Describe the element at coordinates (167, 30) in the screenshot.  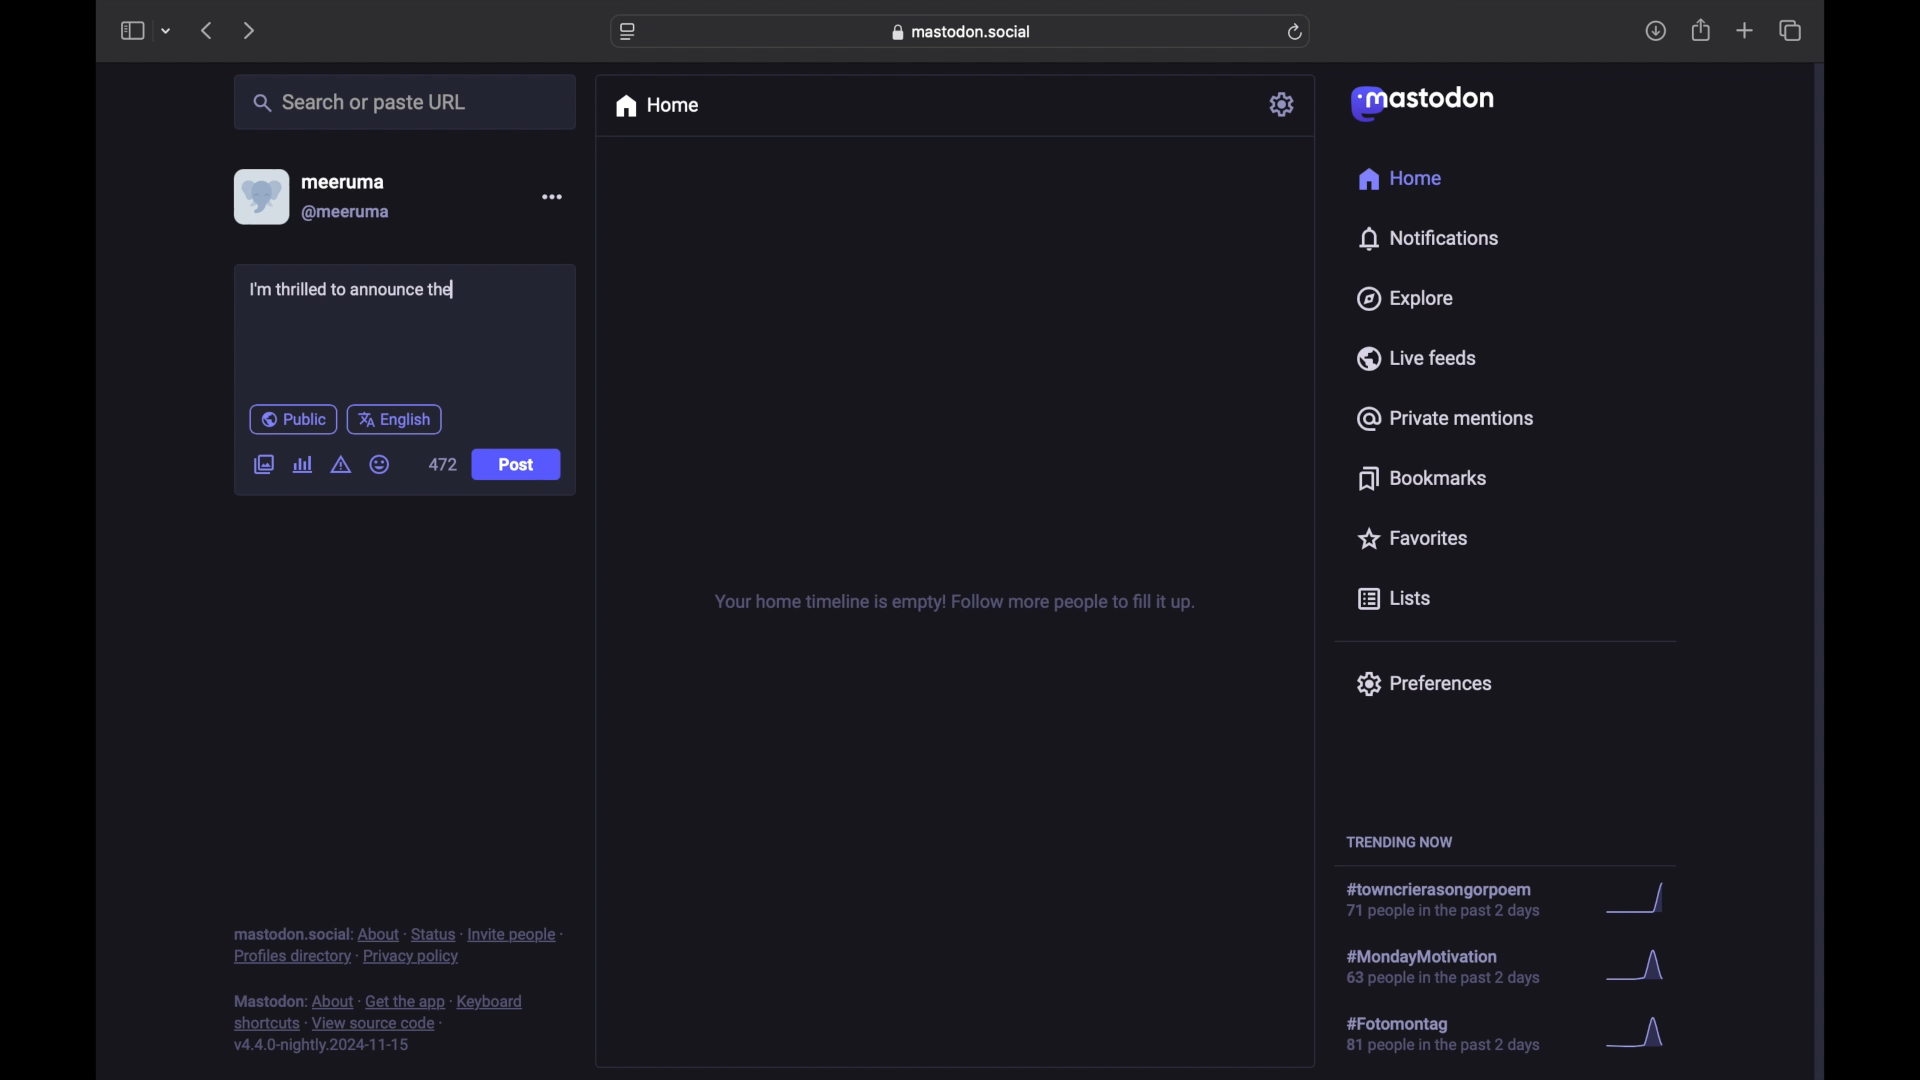
I see `tab group picker` at that location.